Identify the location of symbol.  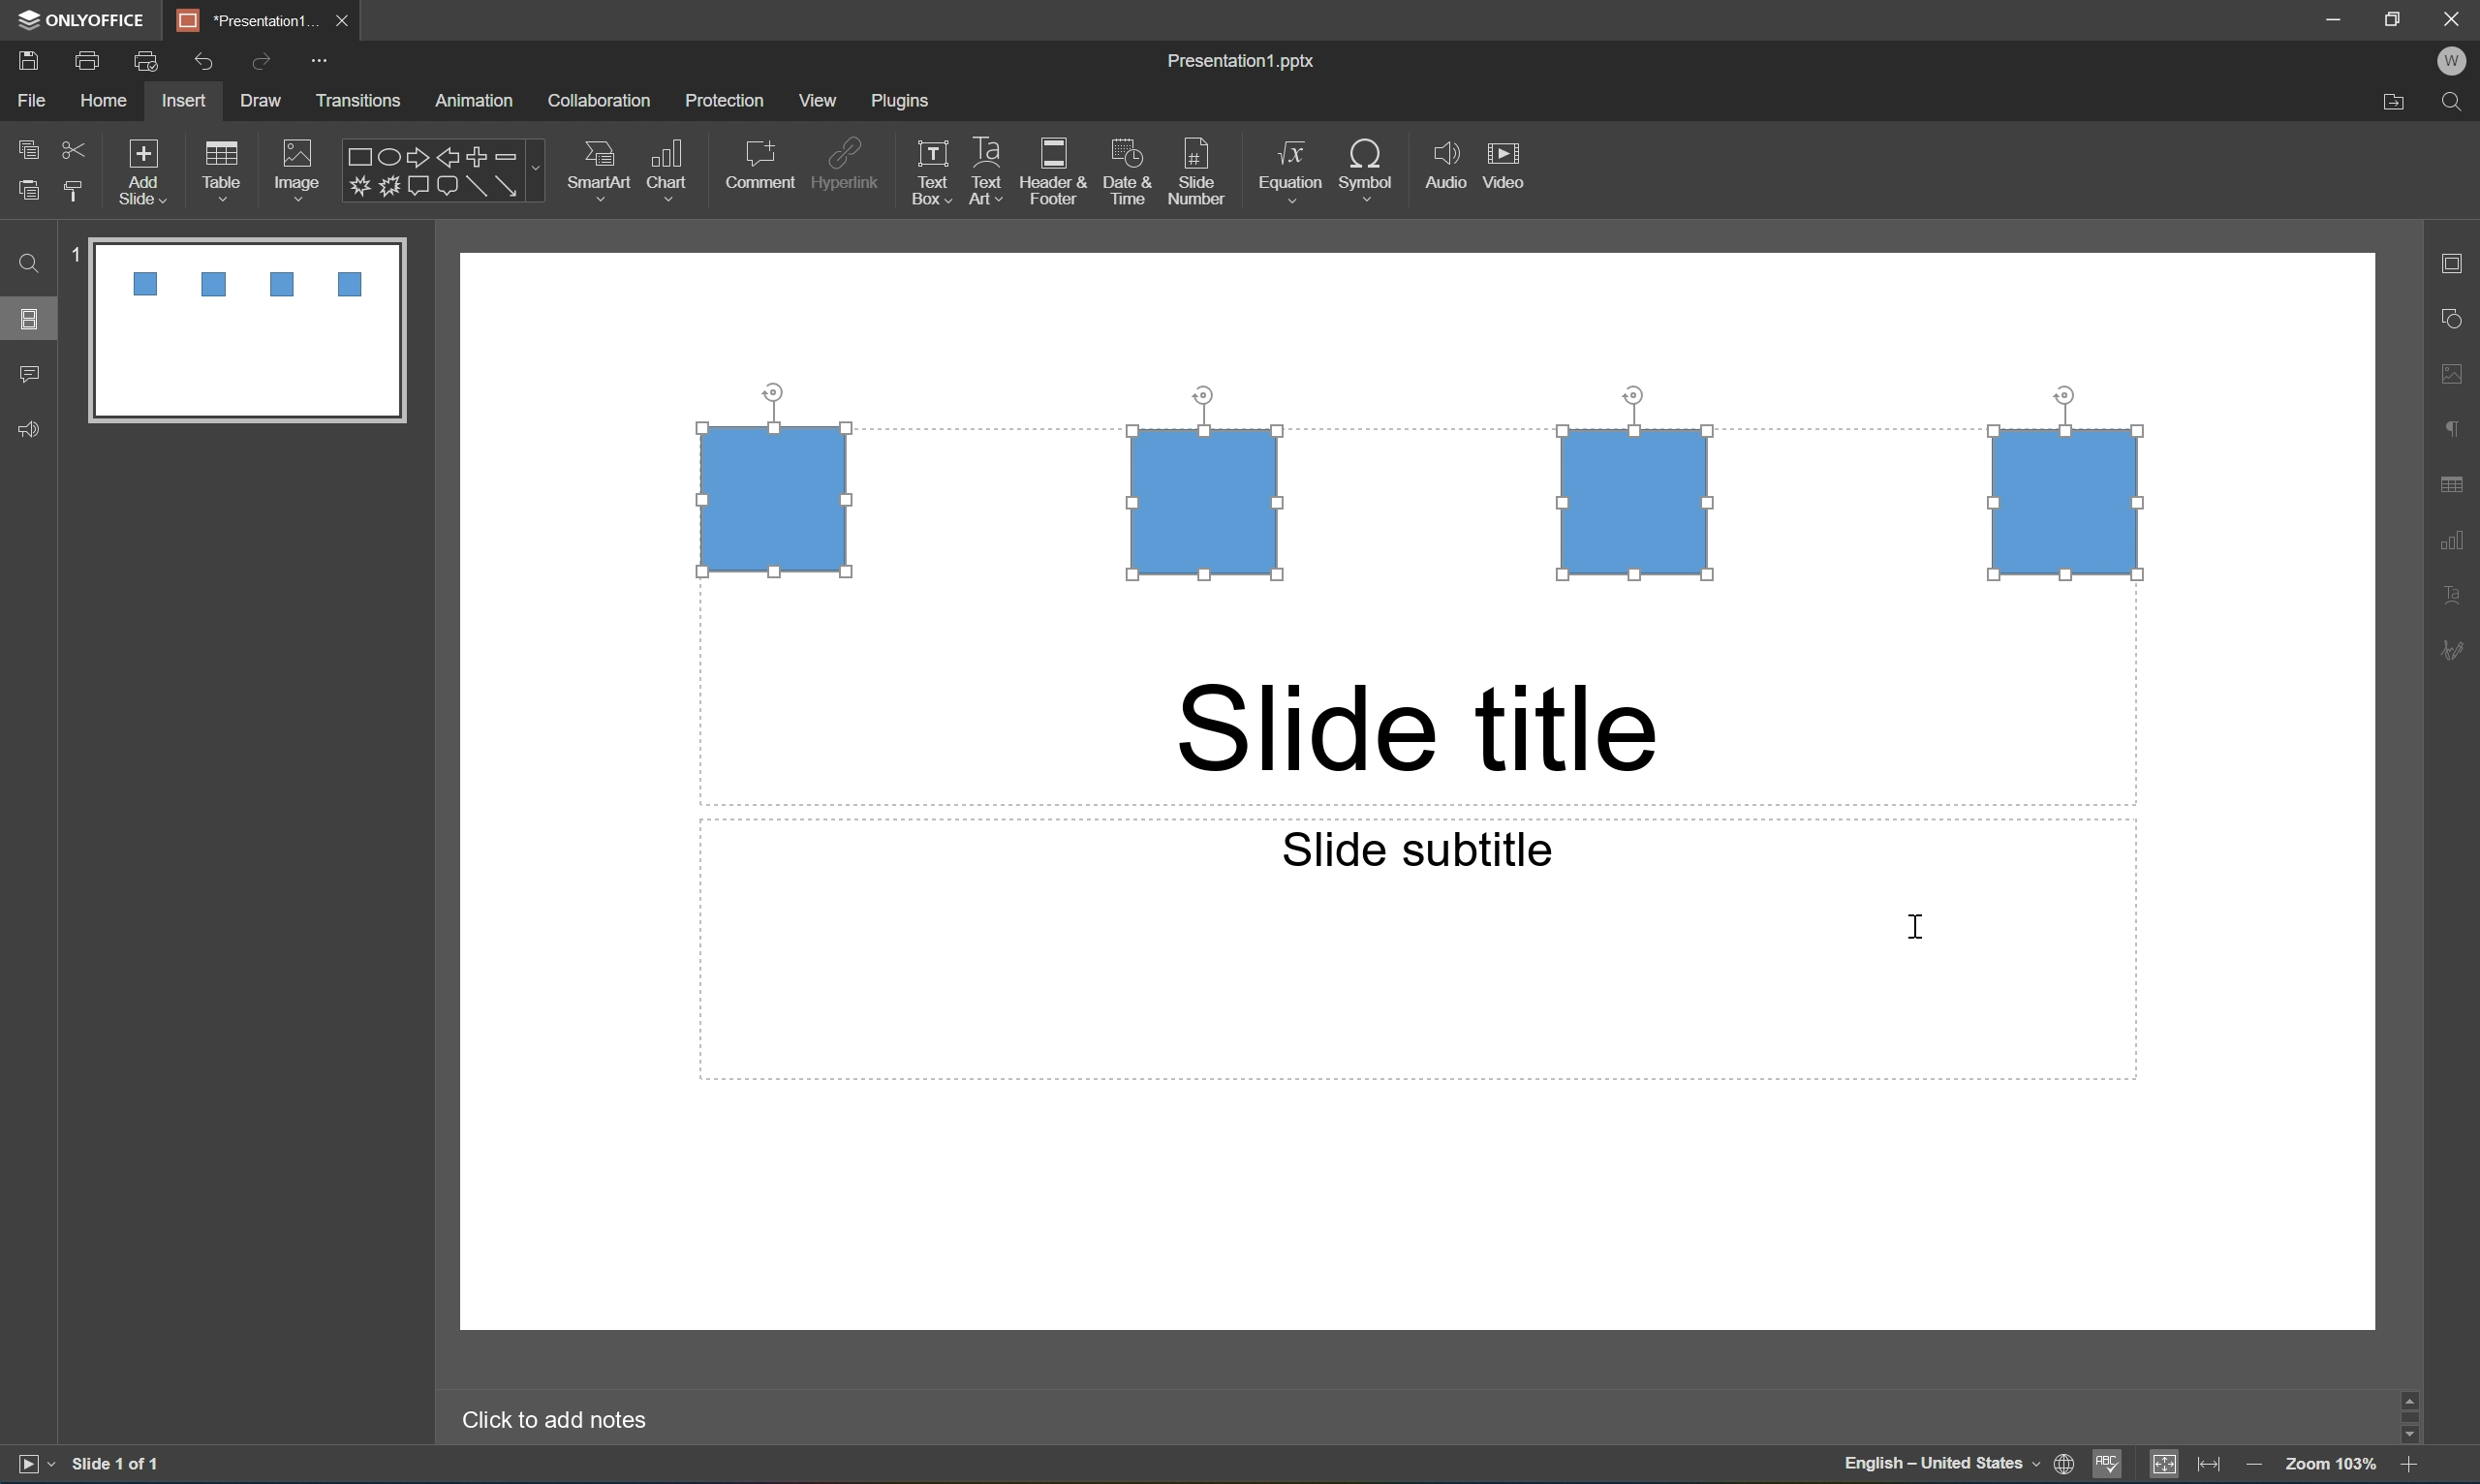
(1367, 166).